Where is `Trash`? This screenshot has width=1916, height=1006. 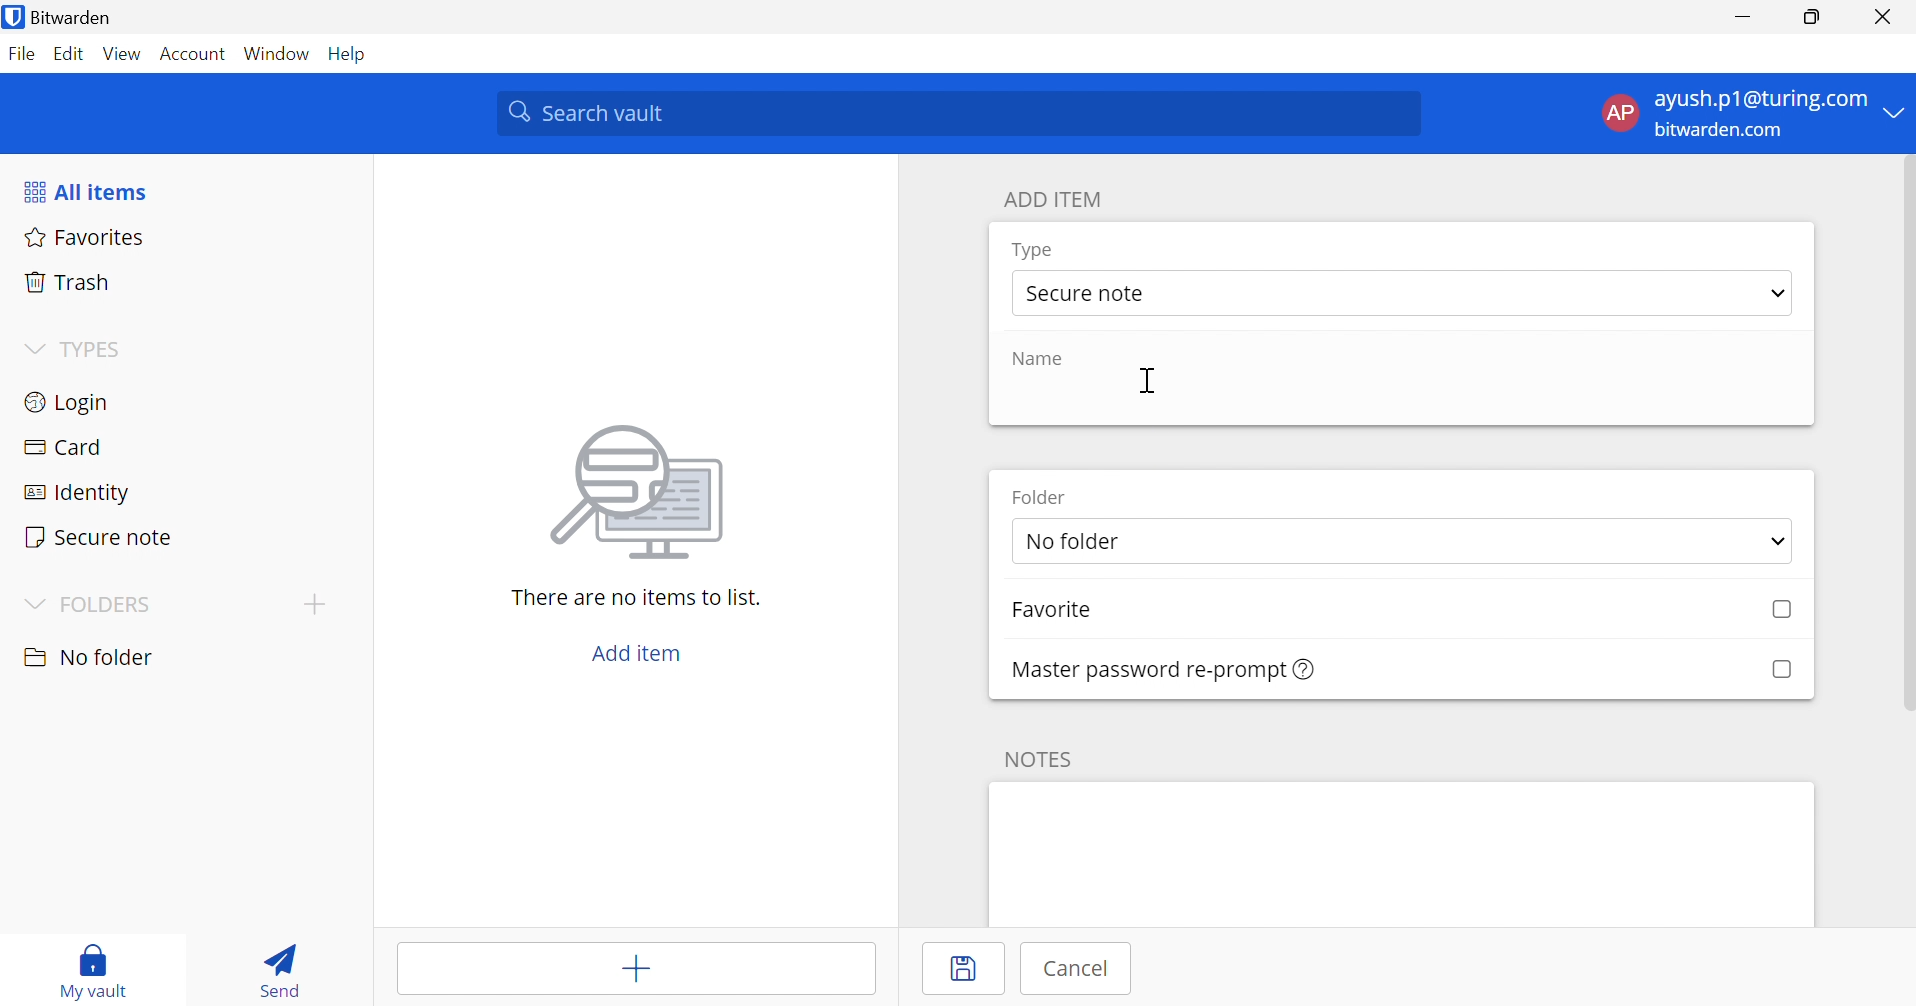 Trash is located at coordinates (68, 283).